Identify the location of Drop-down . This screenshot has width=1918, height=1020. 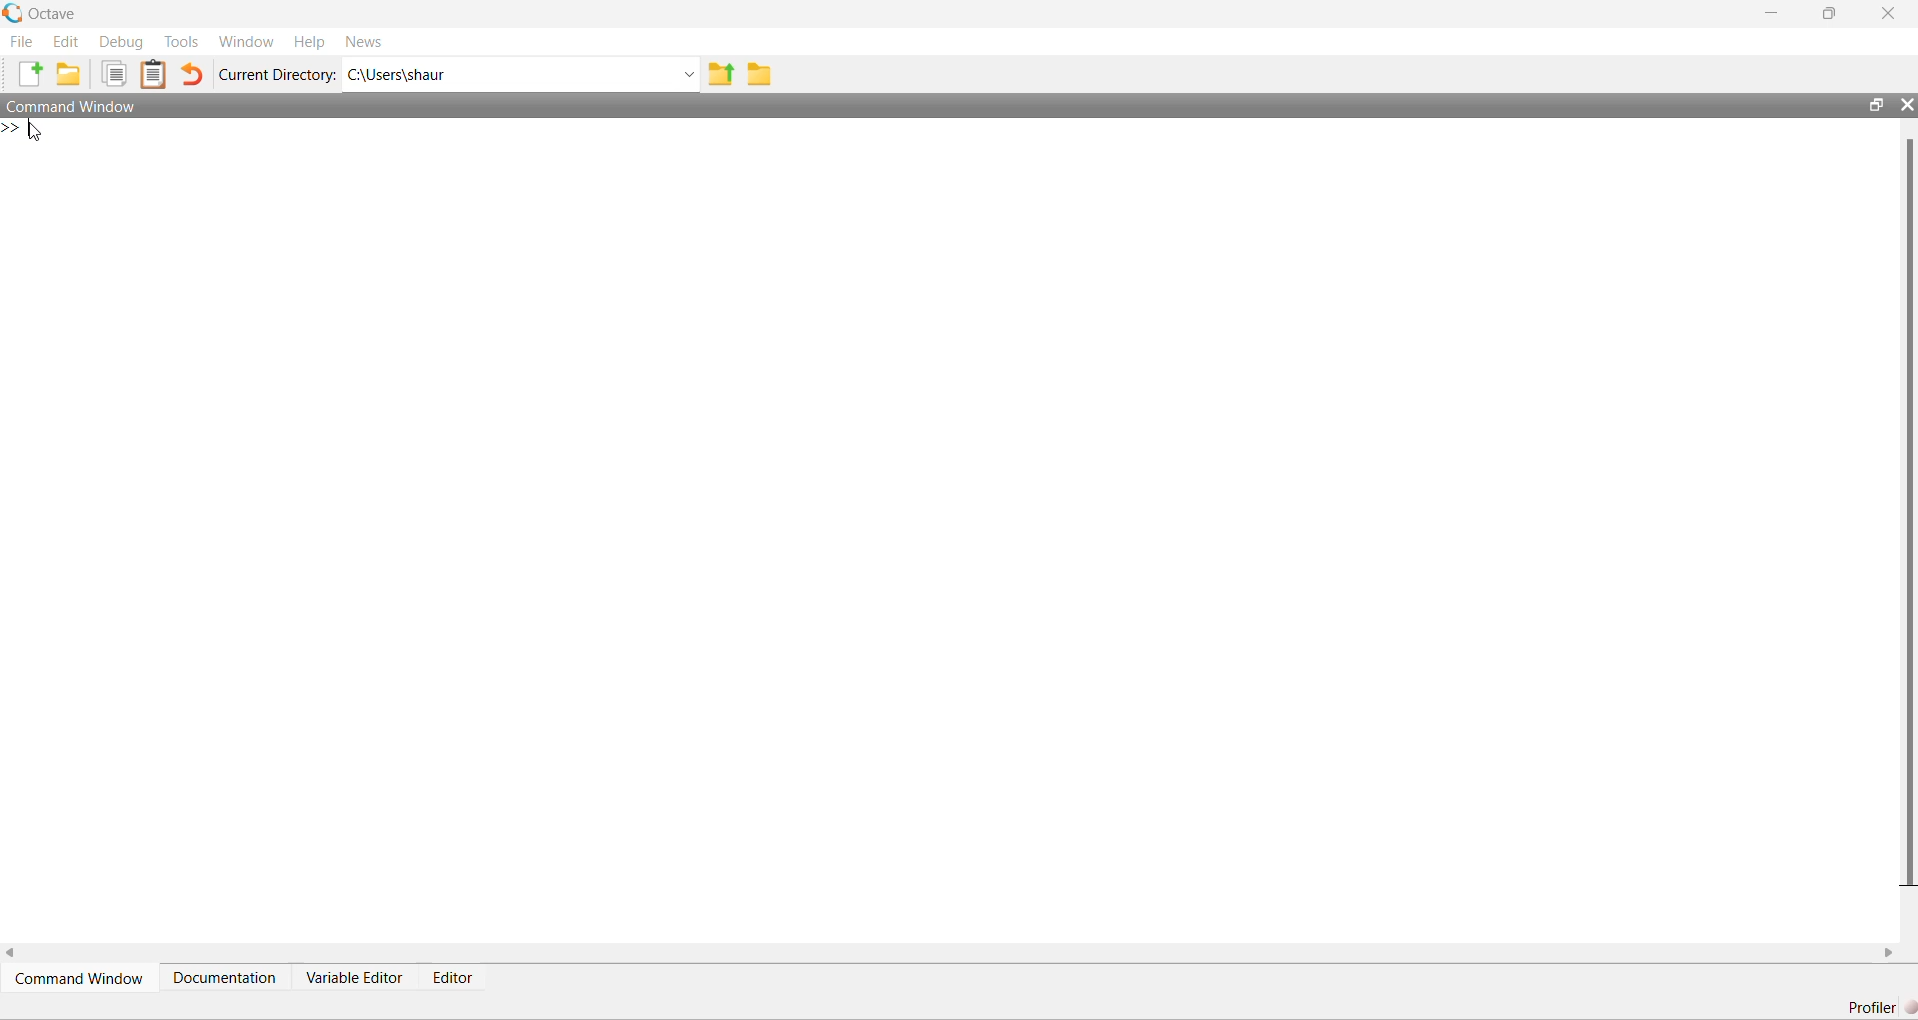
(687, 75).